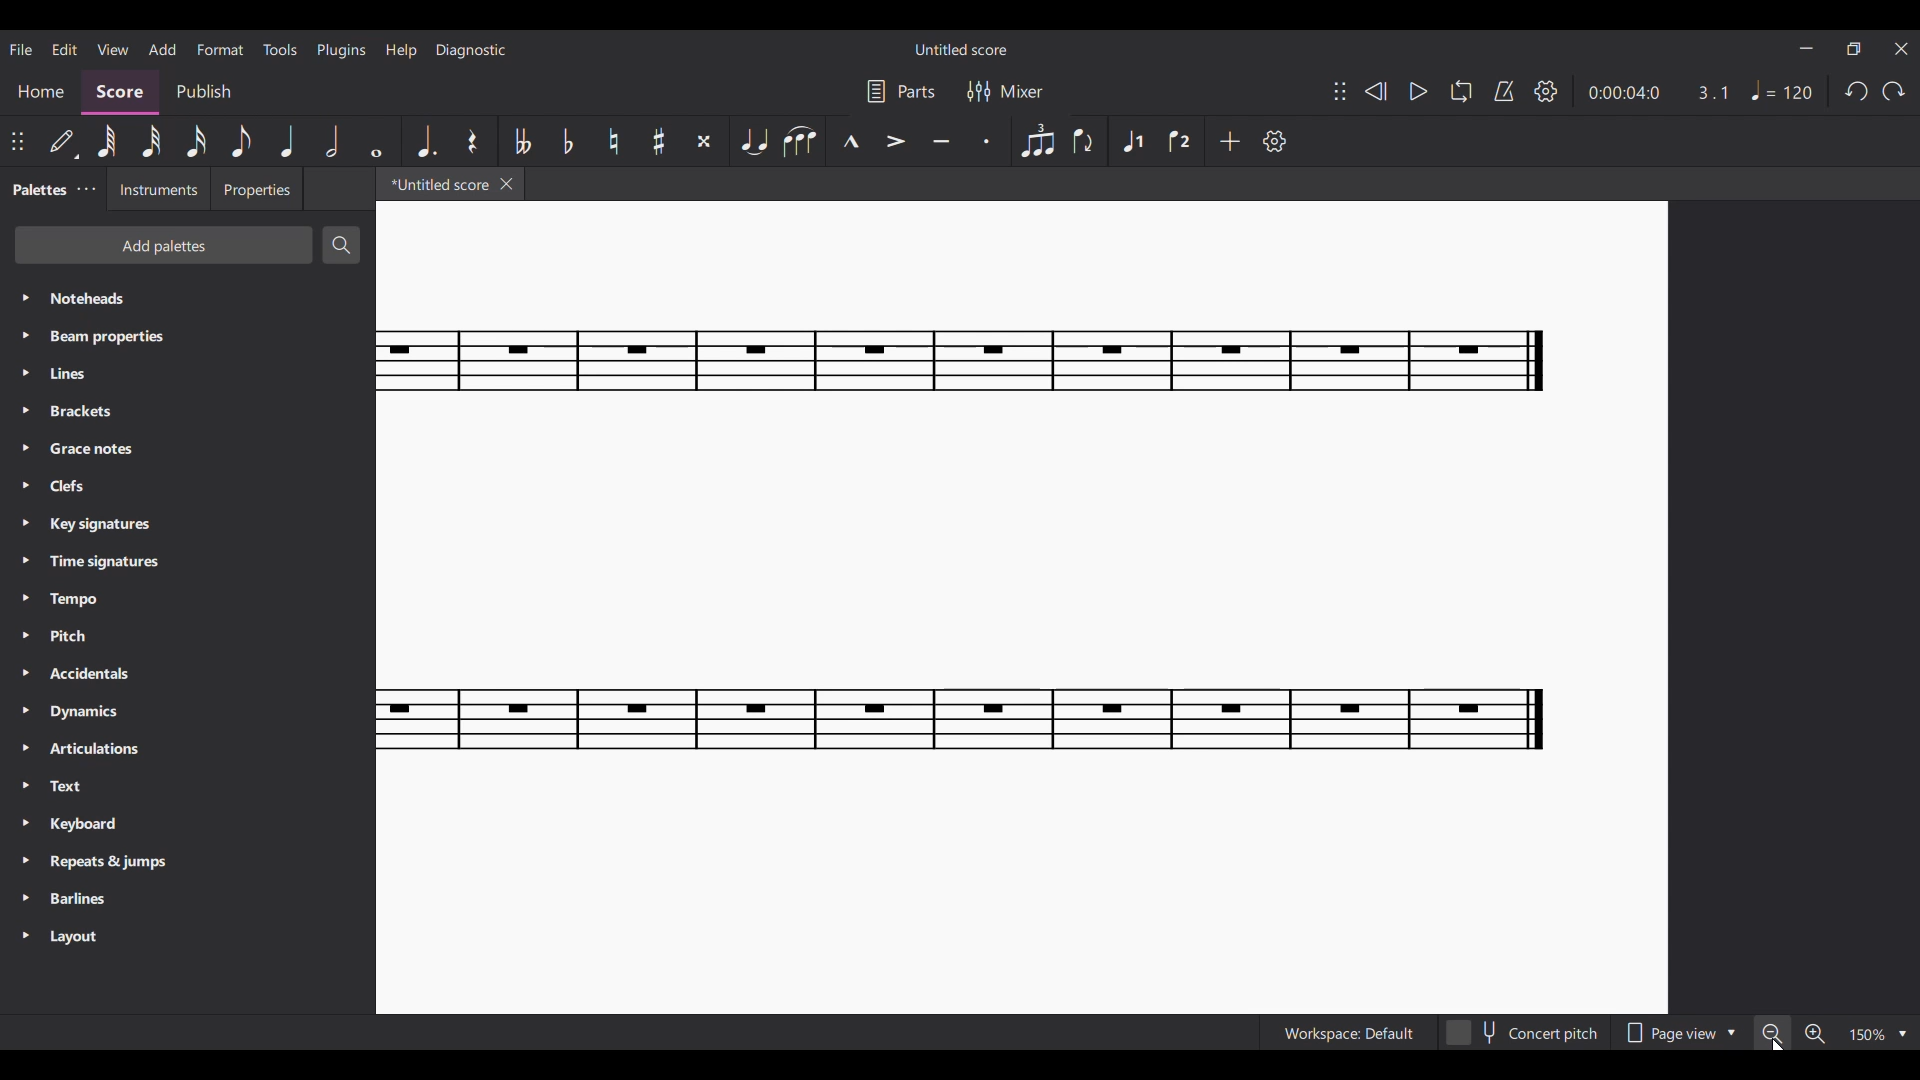  What do you see at coordinates (1179, 141) in the screenshot?
I see `Voice 2` at bounding box center [1179, 141].